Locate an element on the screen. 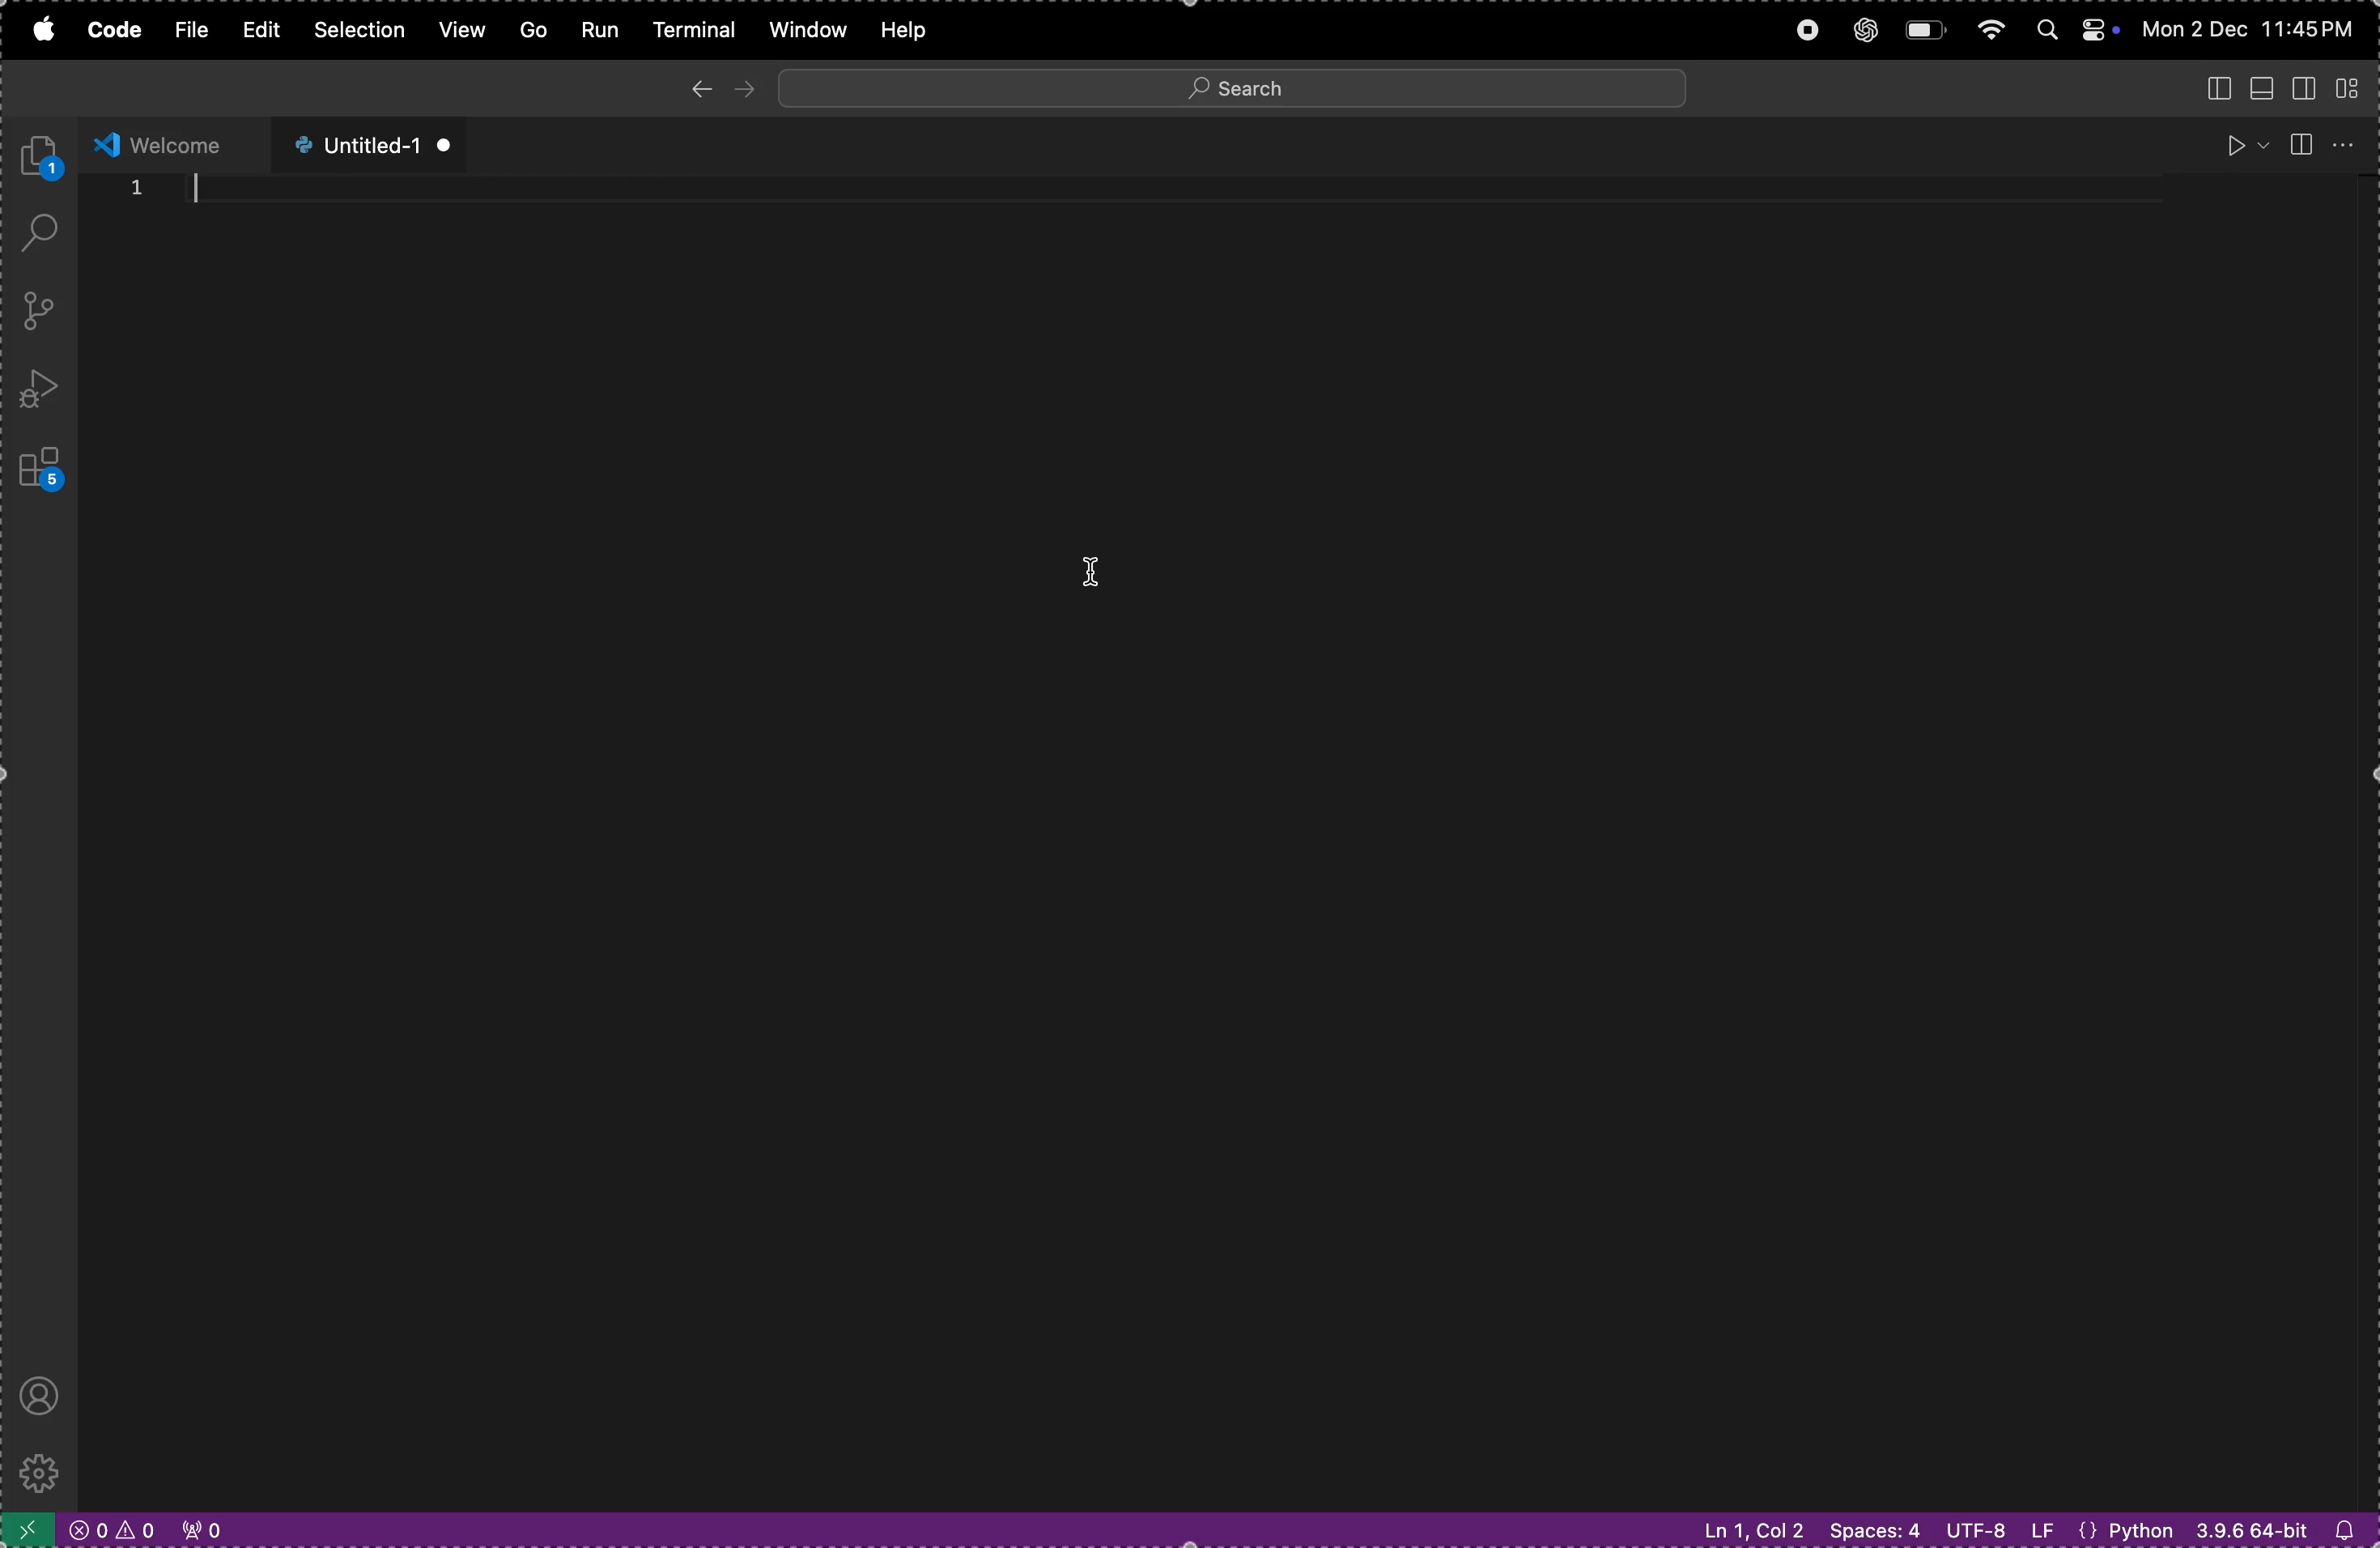 Image resolution: width=2380 pixels, height=1548 pixels. no errors is located at coordinates (108, 1531).